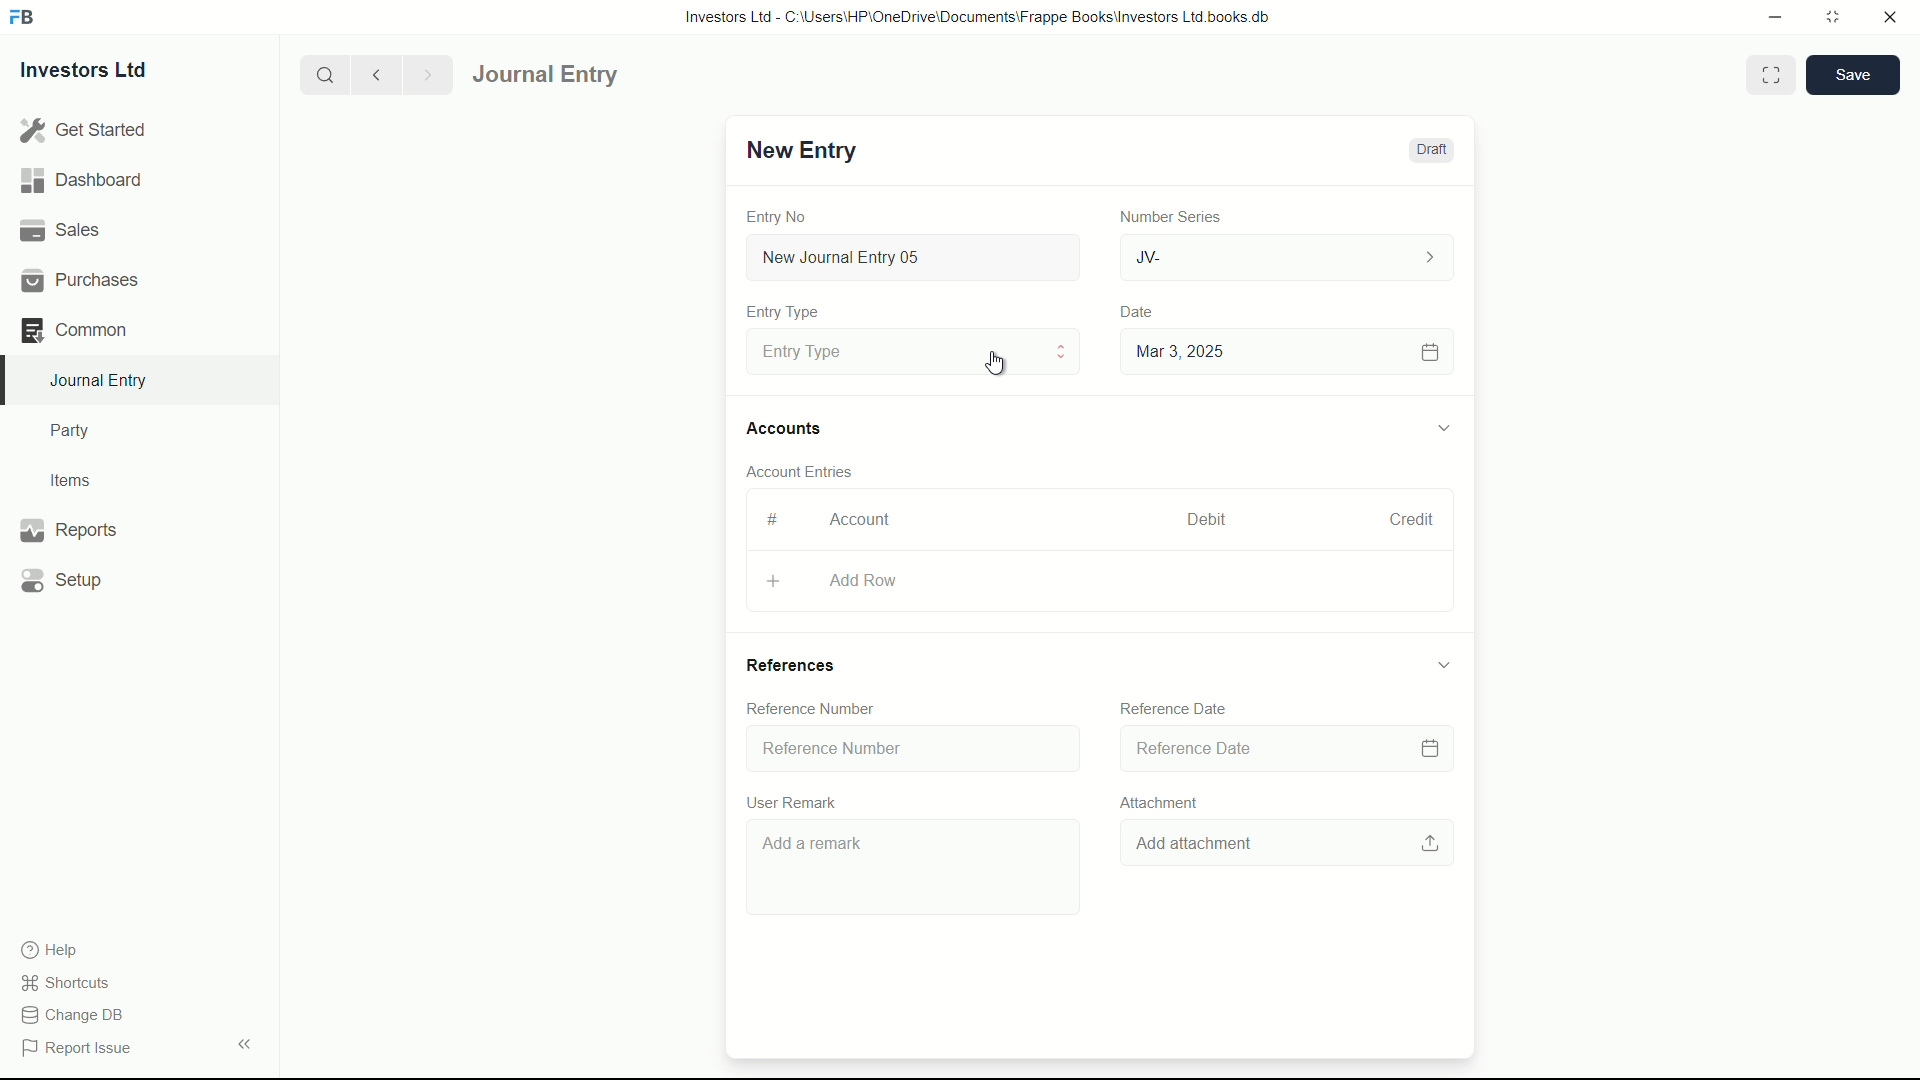 Image resolution: width=1920 pixels, height=1080 pixels. What do you see at coordinates (980, 16) in the screenshot?
I see `Investors Ltd - C:\Users\HP\OneDrive\Documents\Frappe Books\Investors Ltd books.db` at bounding box center [980, 16].